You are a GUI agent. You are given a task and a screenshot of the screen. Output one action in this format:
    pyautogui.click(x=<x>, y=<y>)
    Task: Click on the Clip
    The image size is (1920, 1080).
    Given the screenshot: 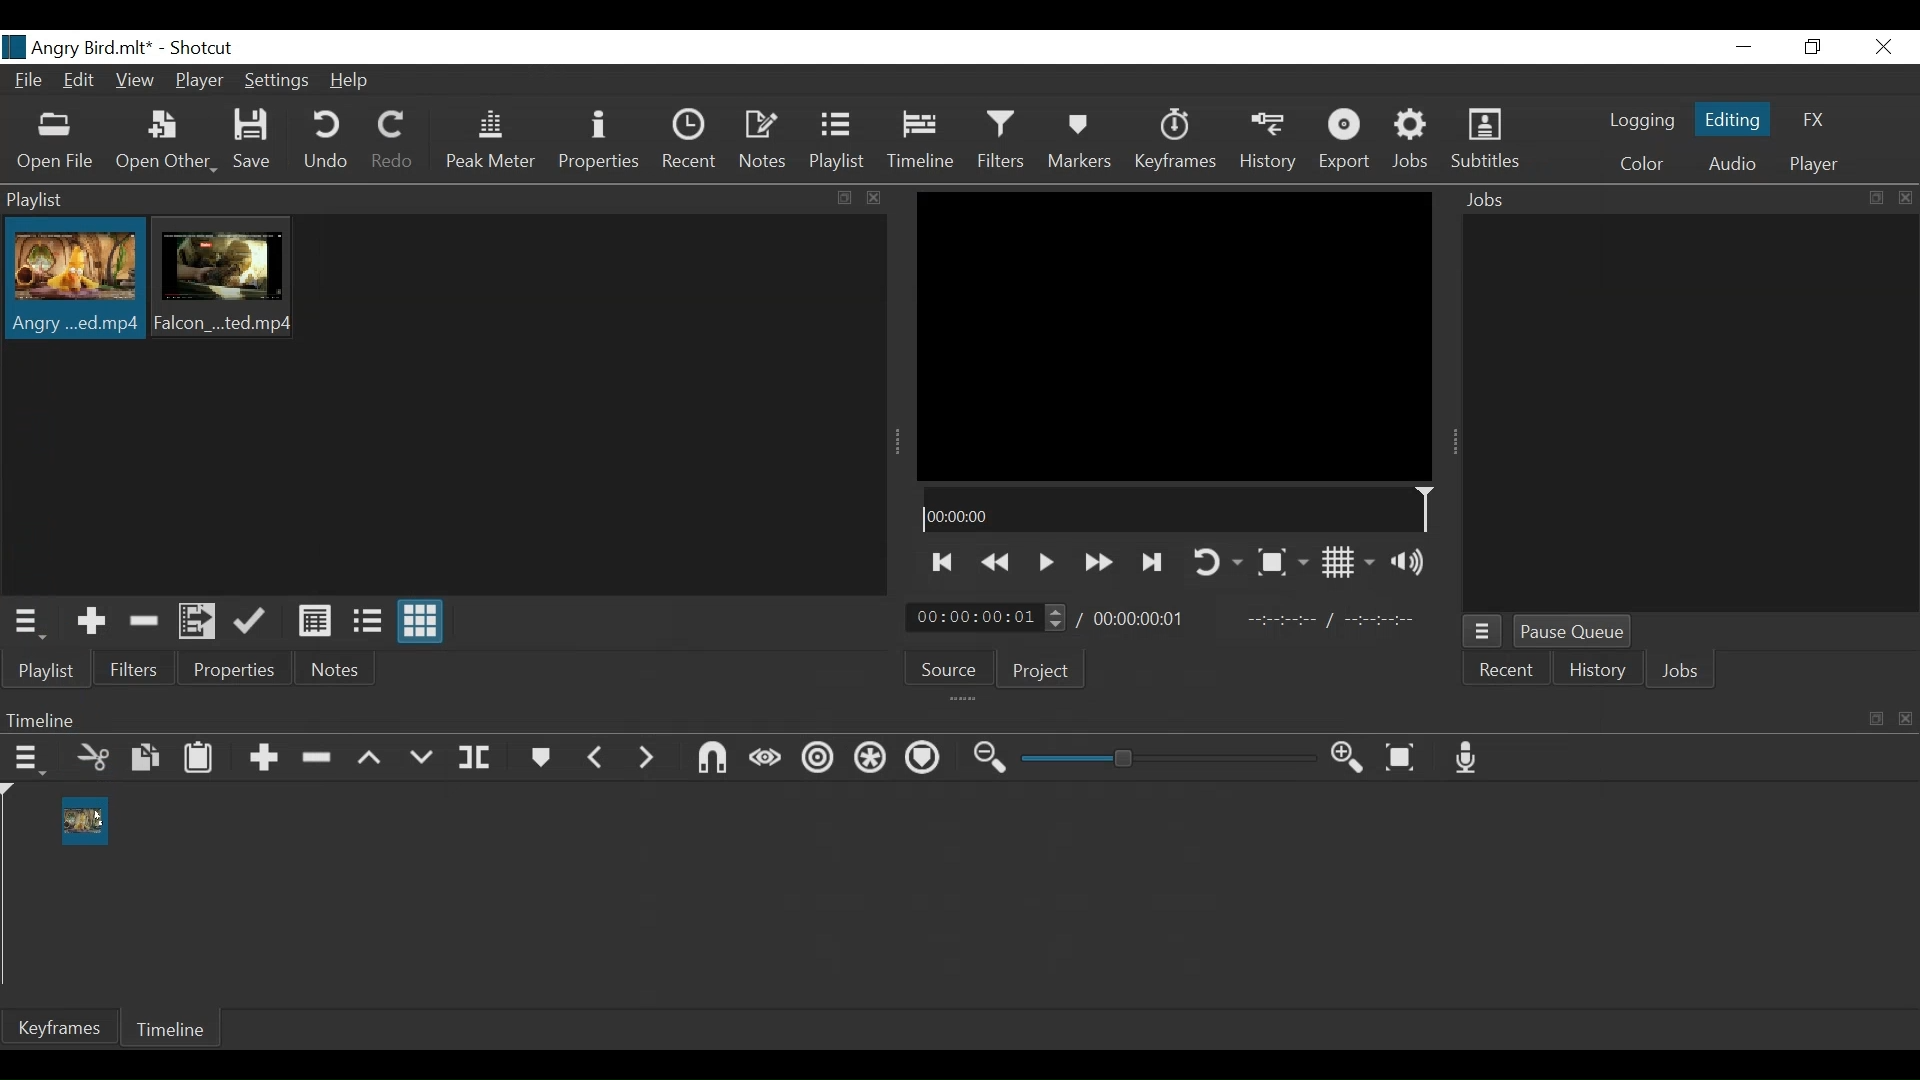 What is the action you would take?
    pyautogui.click(x=72, y=281)
    